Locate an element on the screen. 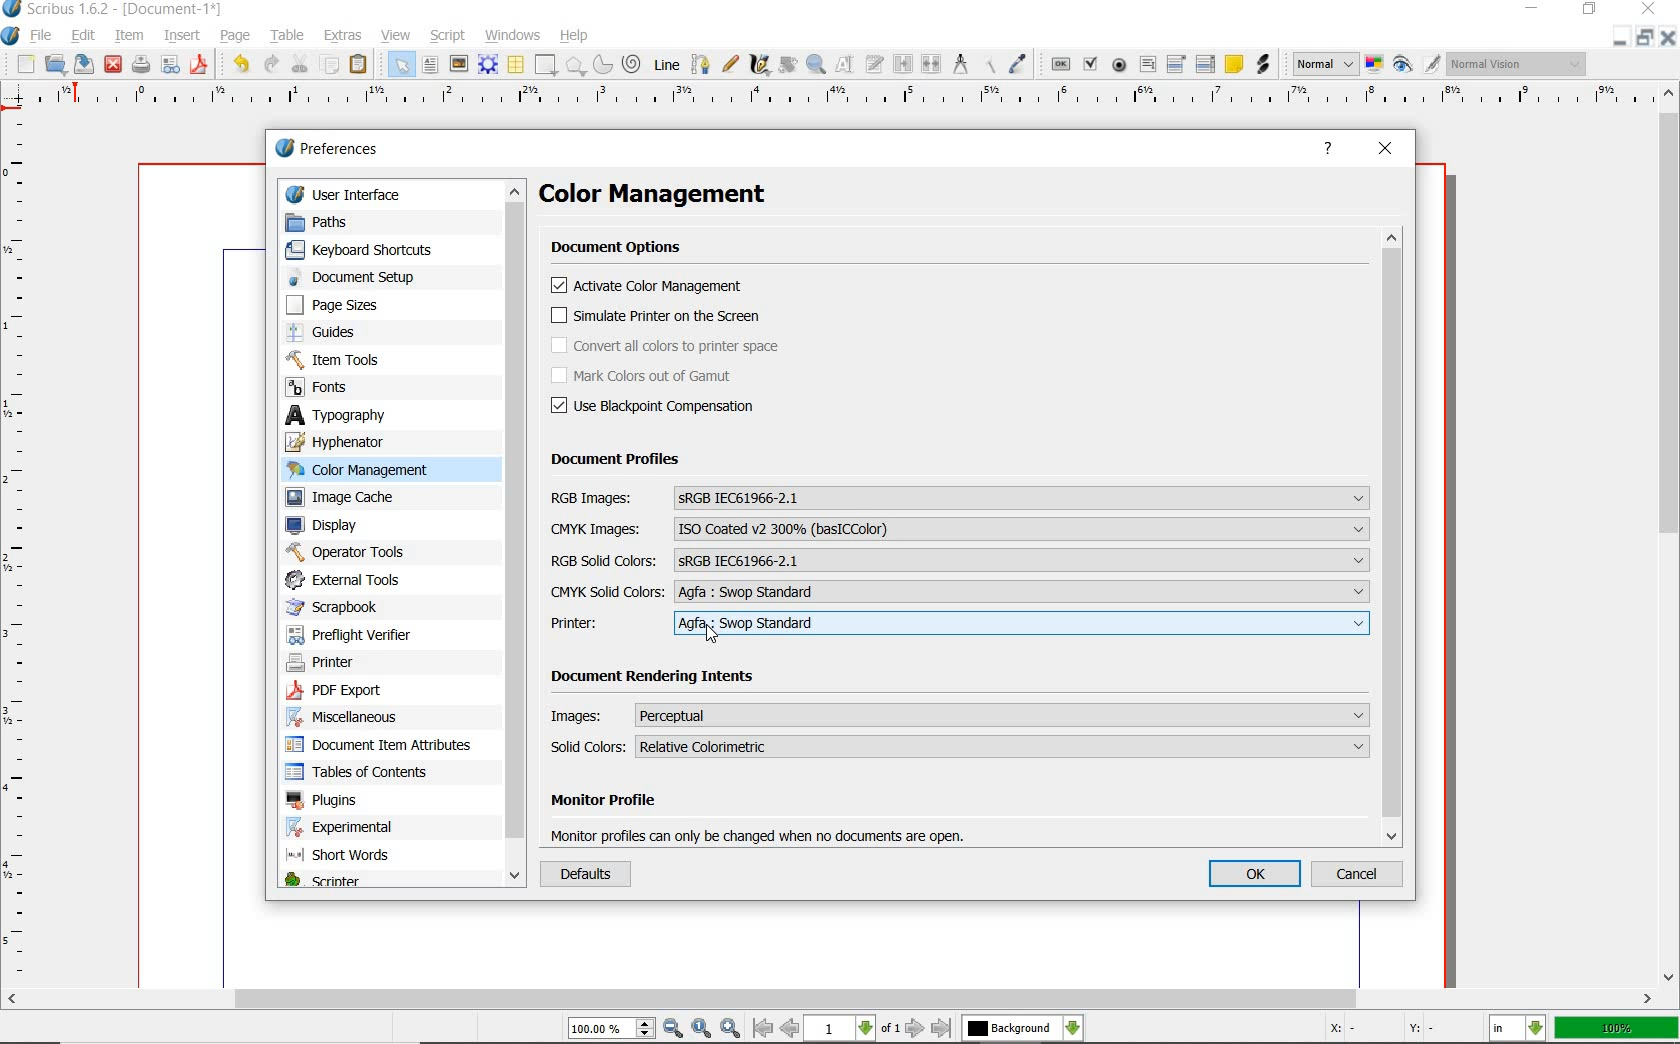 This screenshot has height=1044, width=1680. color management is located at coordinates (678, 196).